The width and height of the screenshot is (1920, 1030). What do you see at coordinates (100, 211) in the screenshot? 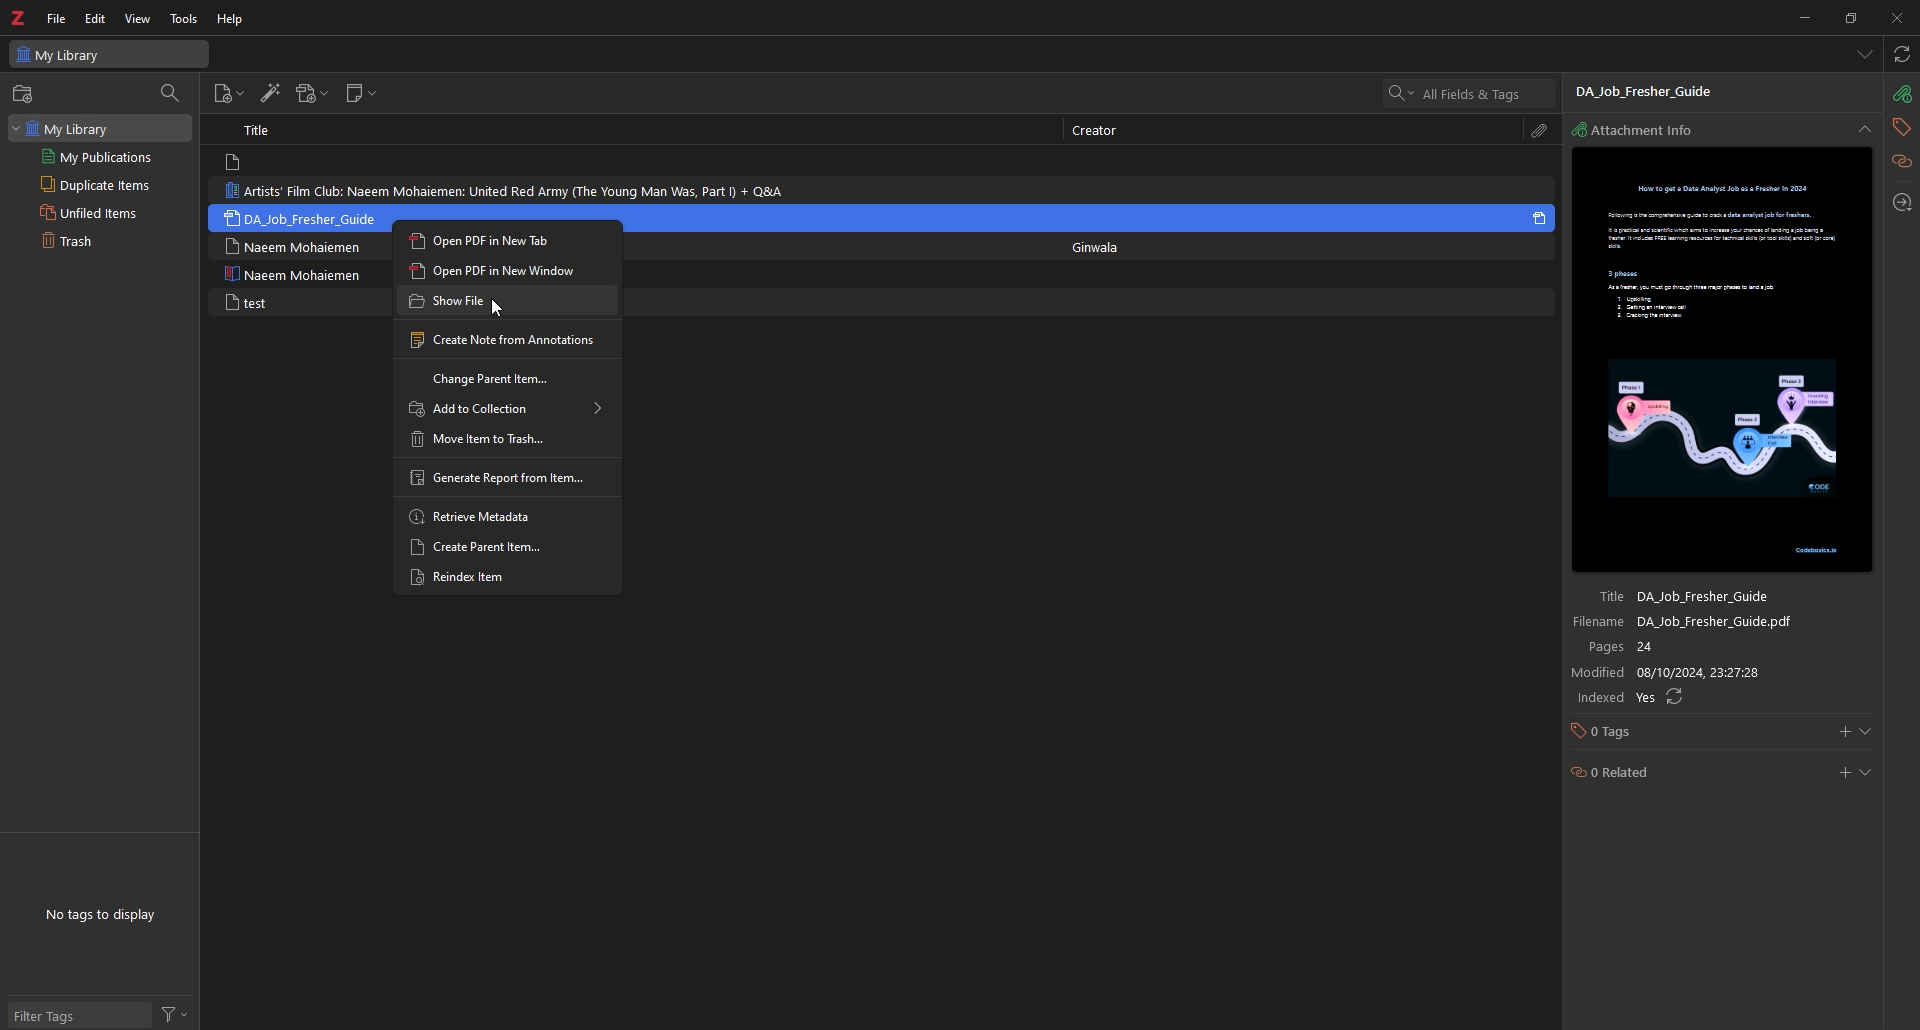
I see `unfiled items` at bounding box center [100, 211].